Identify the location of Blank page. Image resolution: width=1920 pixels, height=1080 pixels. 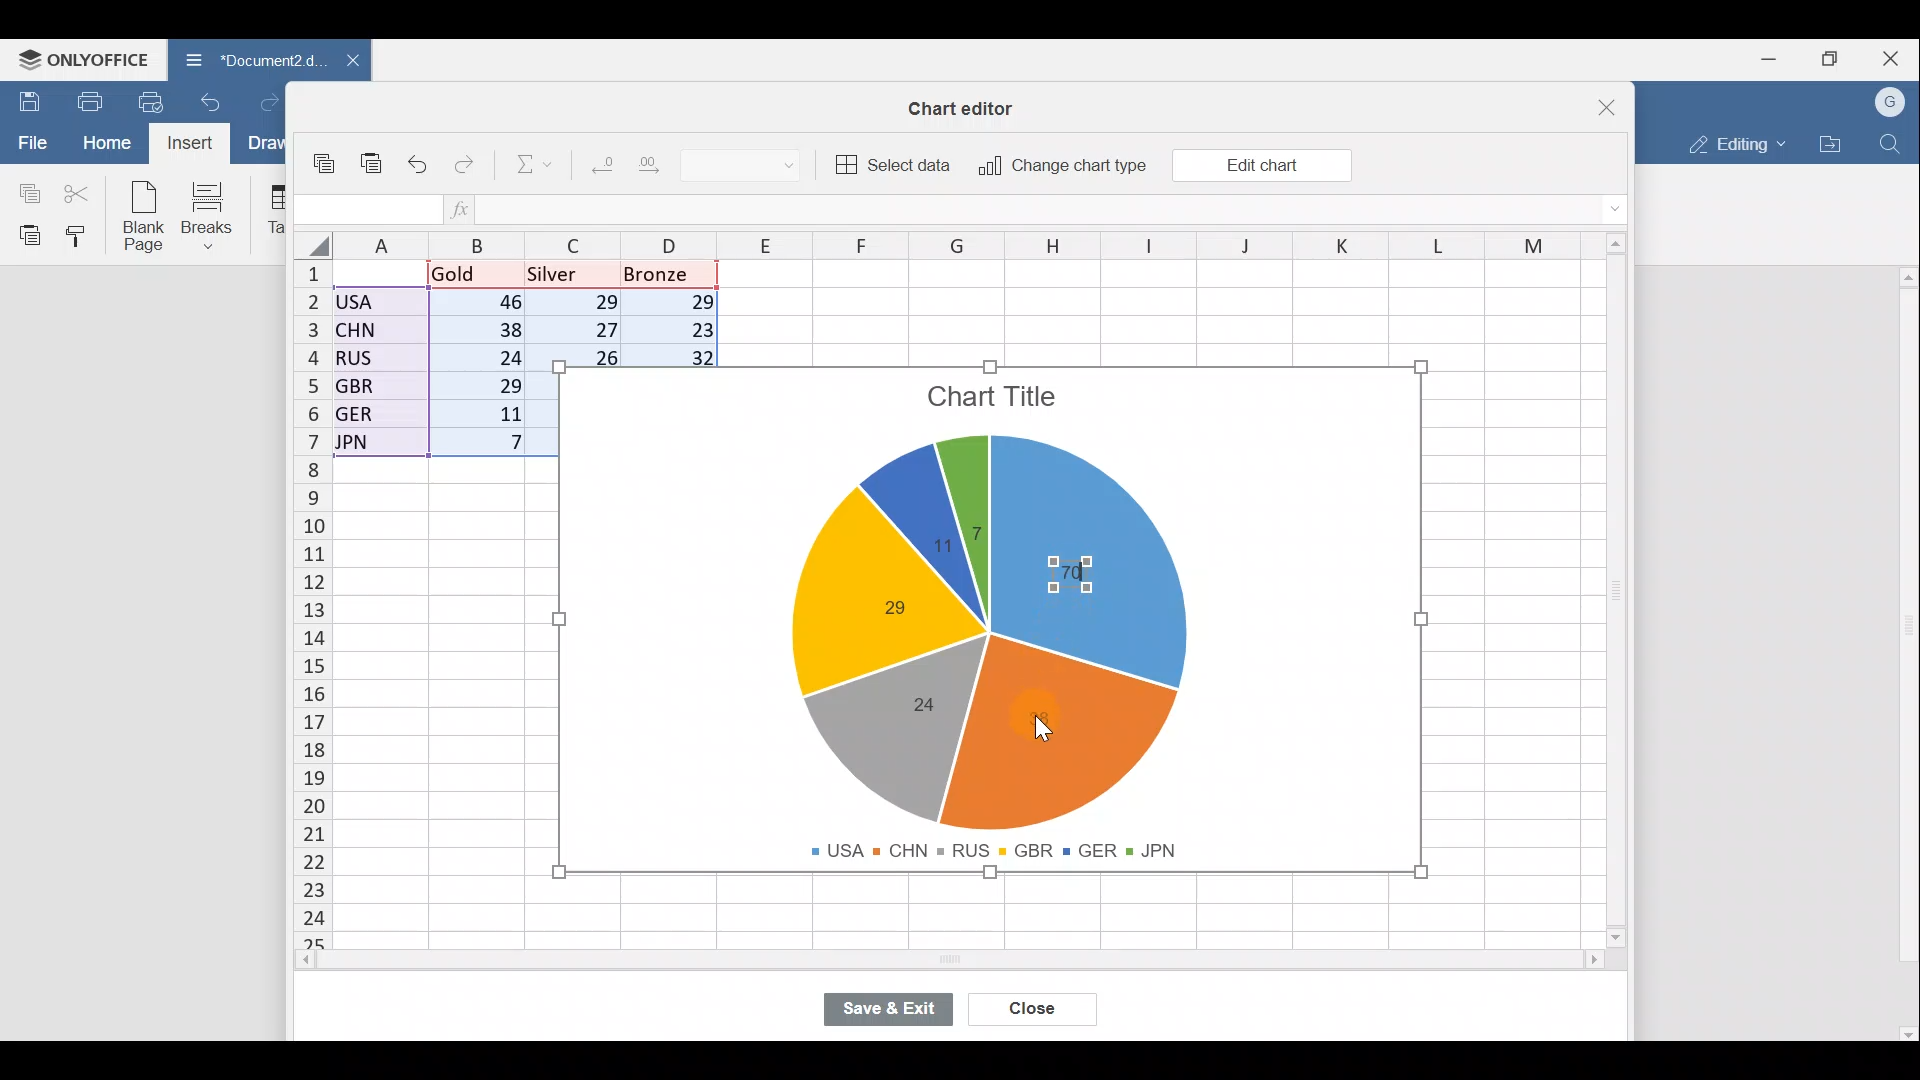
(139, 214).